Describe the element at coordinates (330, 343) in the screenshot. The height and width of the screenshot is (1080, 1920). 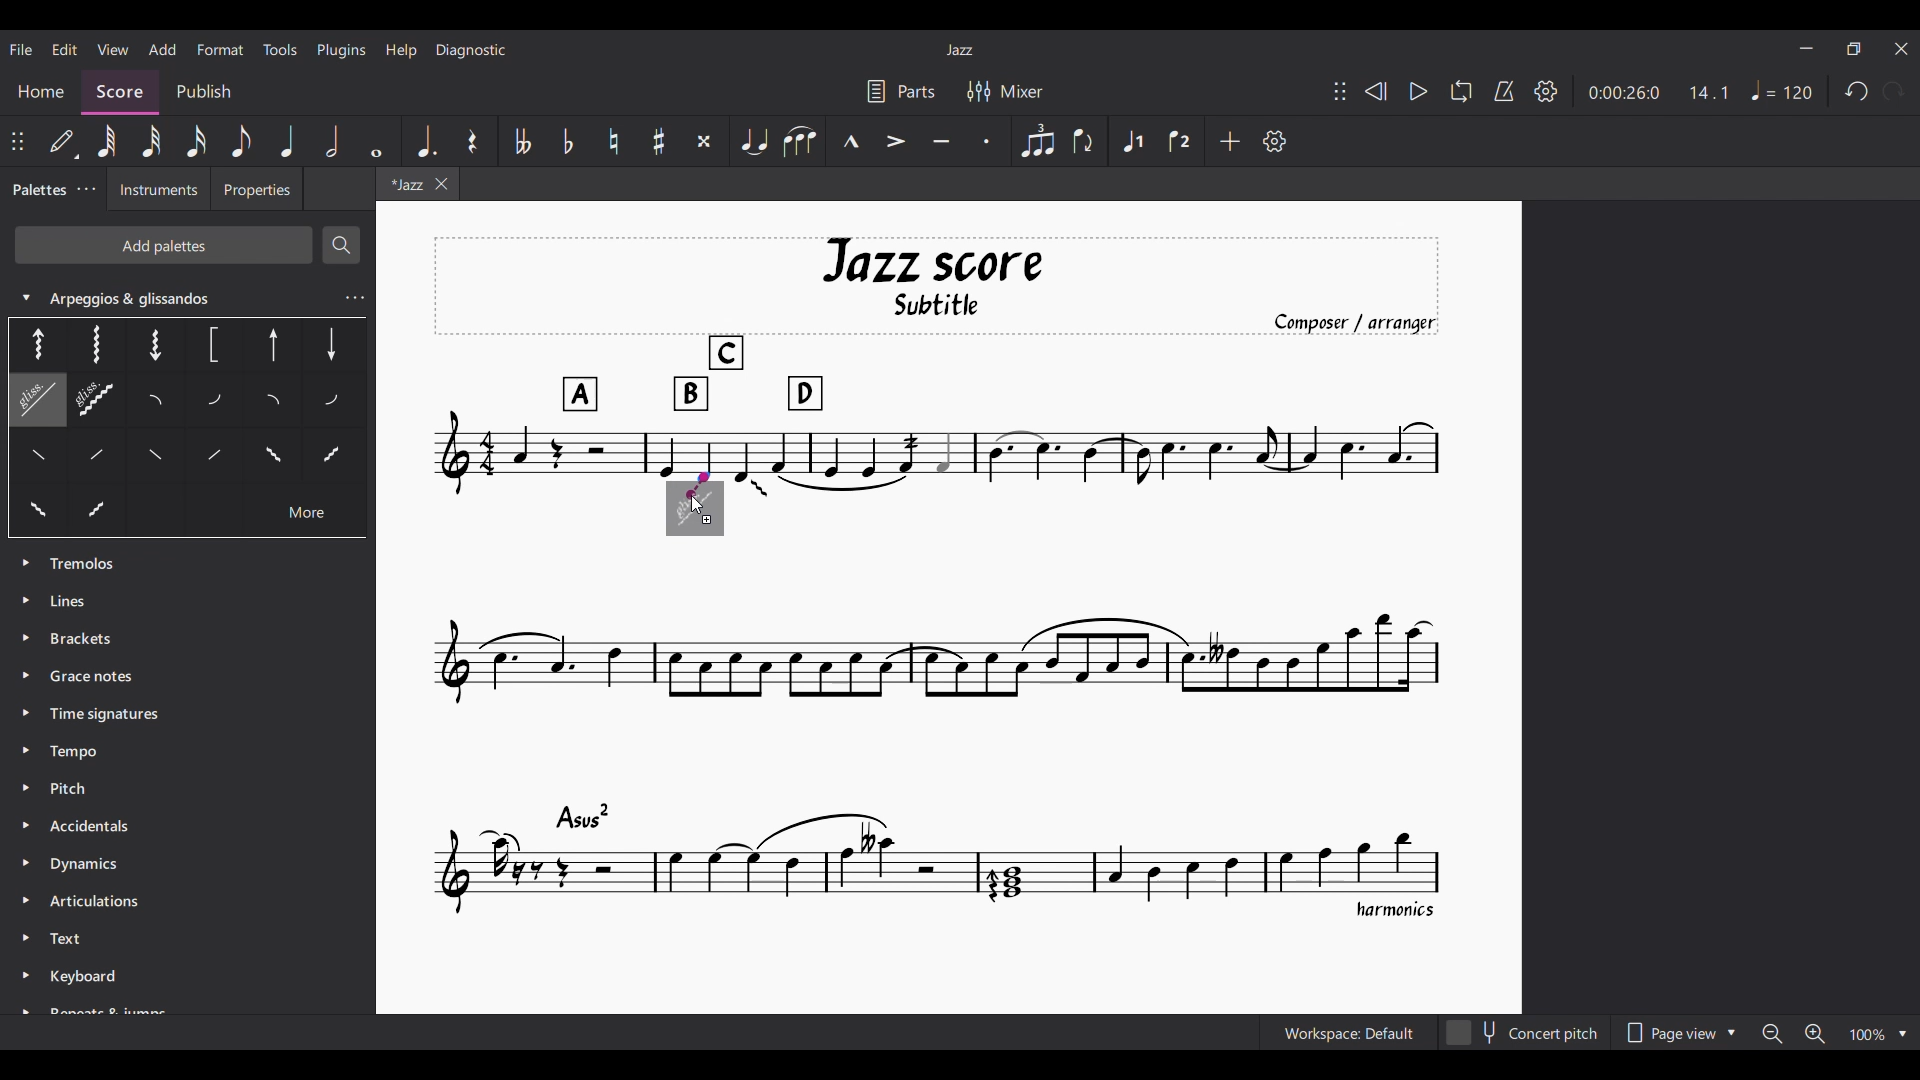
I see `Plate 6` at that location.